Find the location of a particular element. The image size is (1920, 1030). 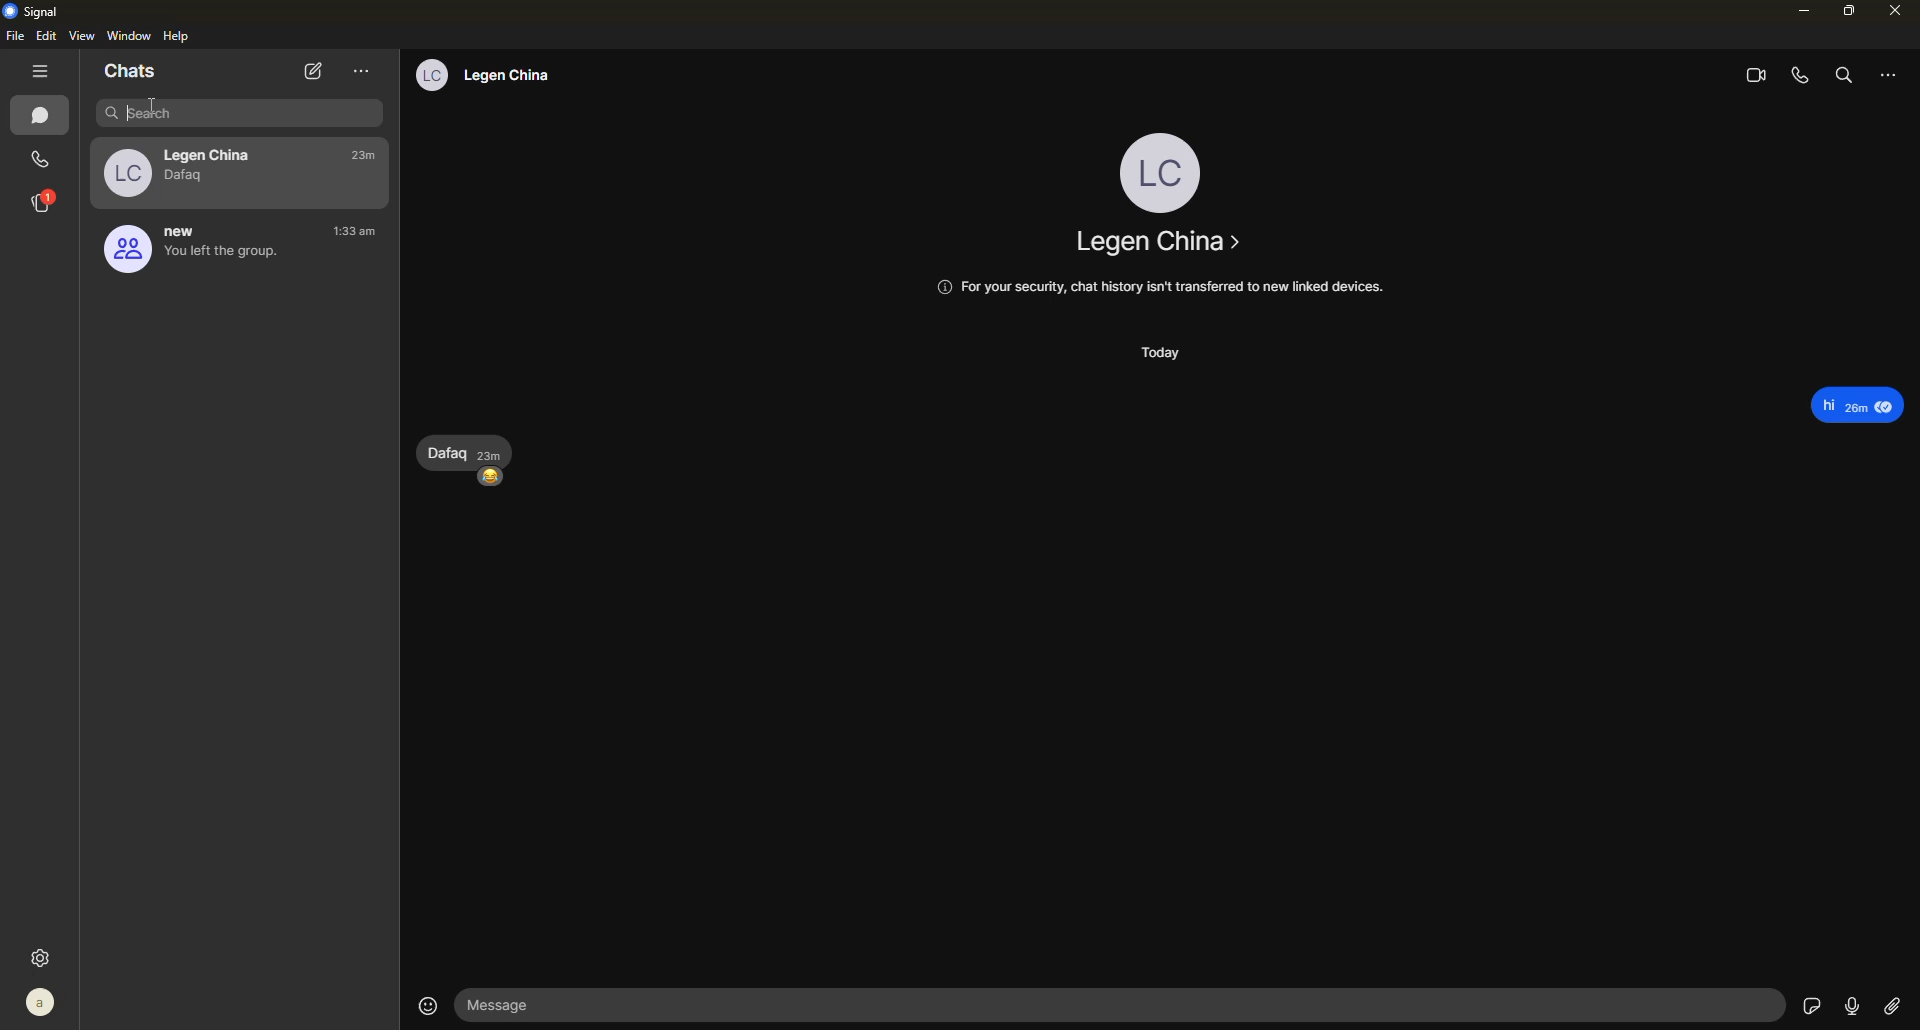

hide tabs is located at coordinates (38, 71).